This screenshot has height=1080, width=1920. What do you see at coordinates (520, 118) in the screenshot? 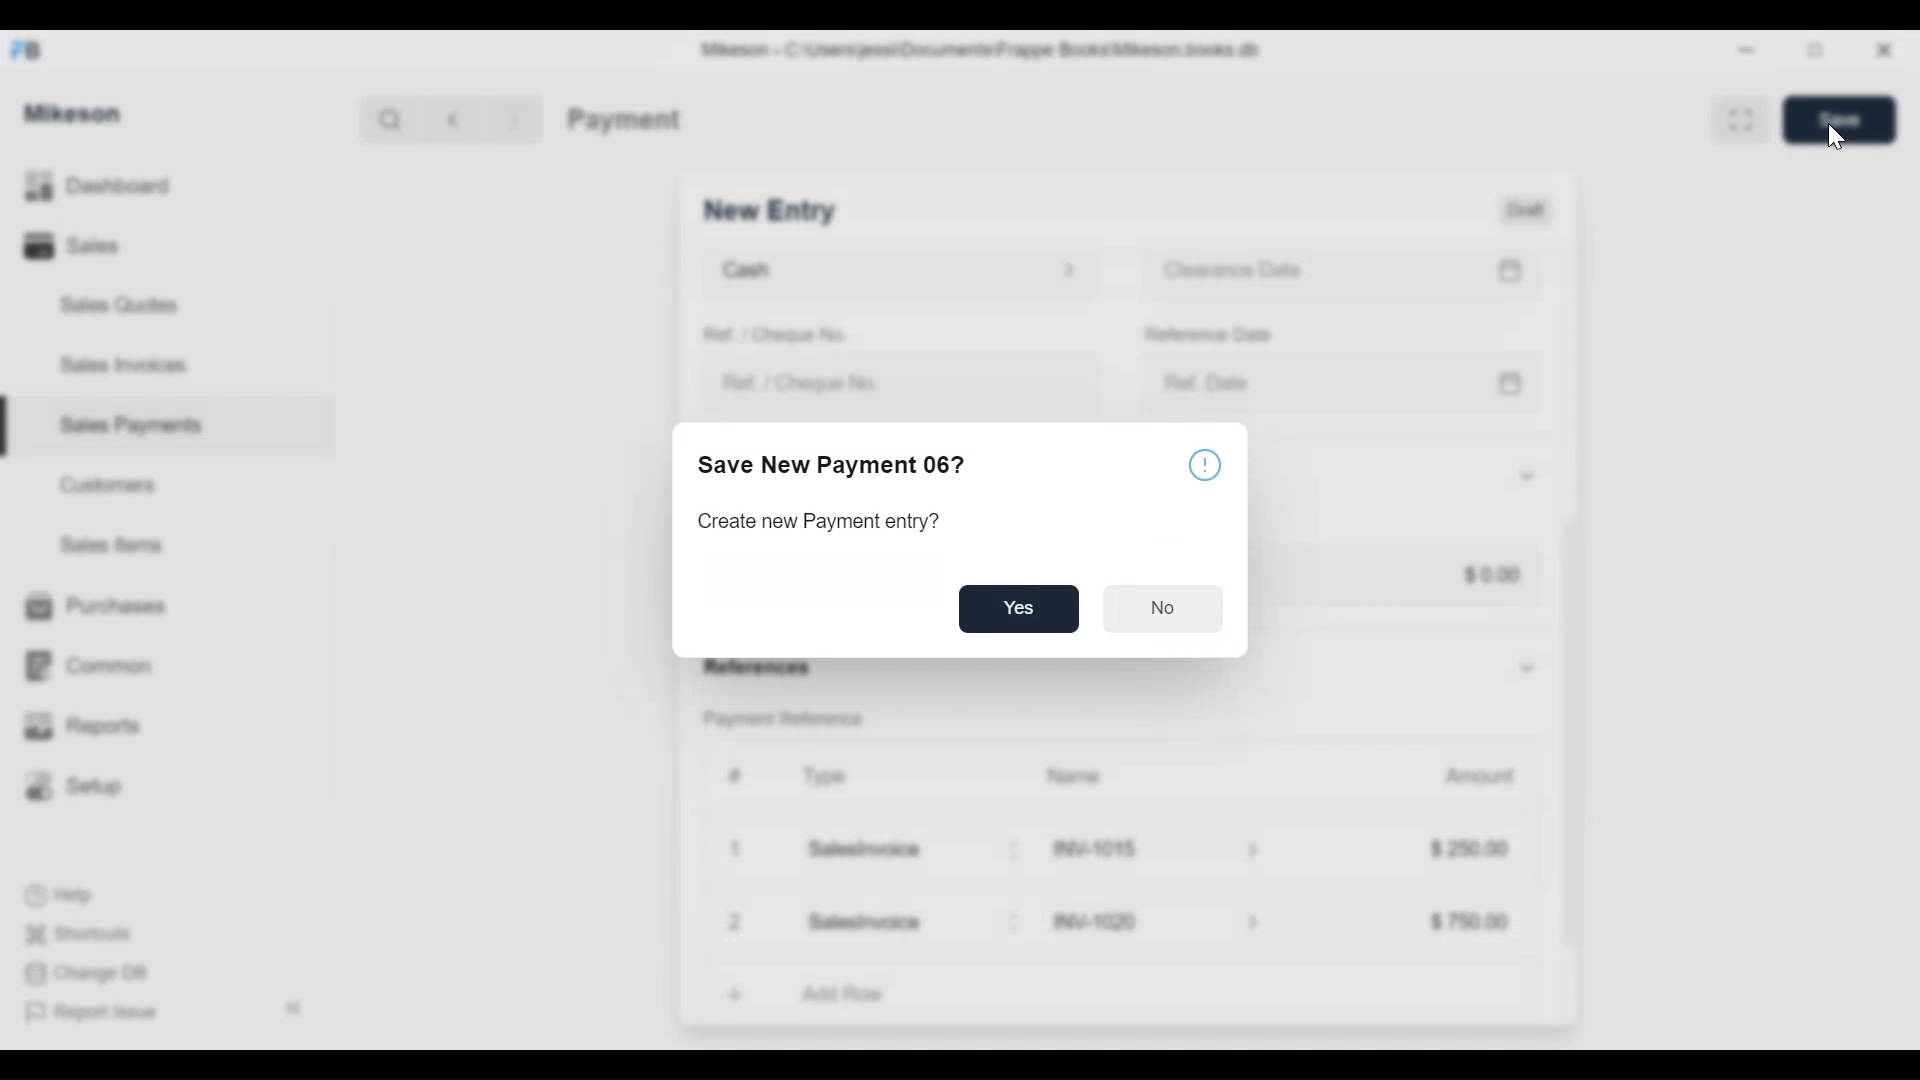
I see `Forward` at bounding box center [520, 118].